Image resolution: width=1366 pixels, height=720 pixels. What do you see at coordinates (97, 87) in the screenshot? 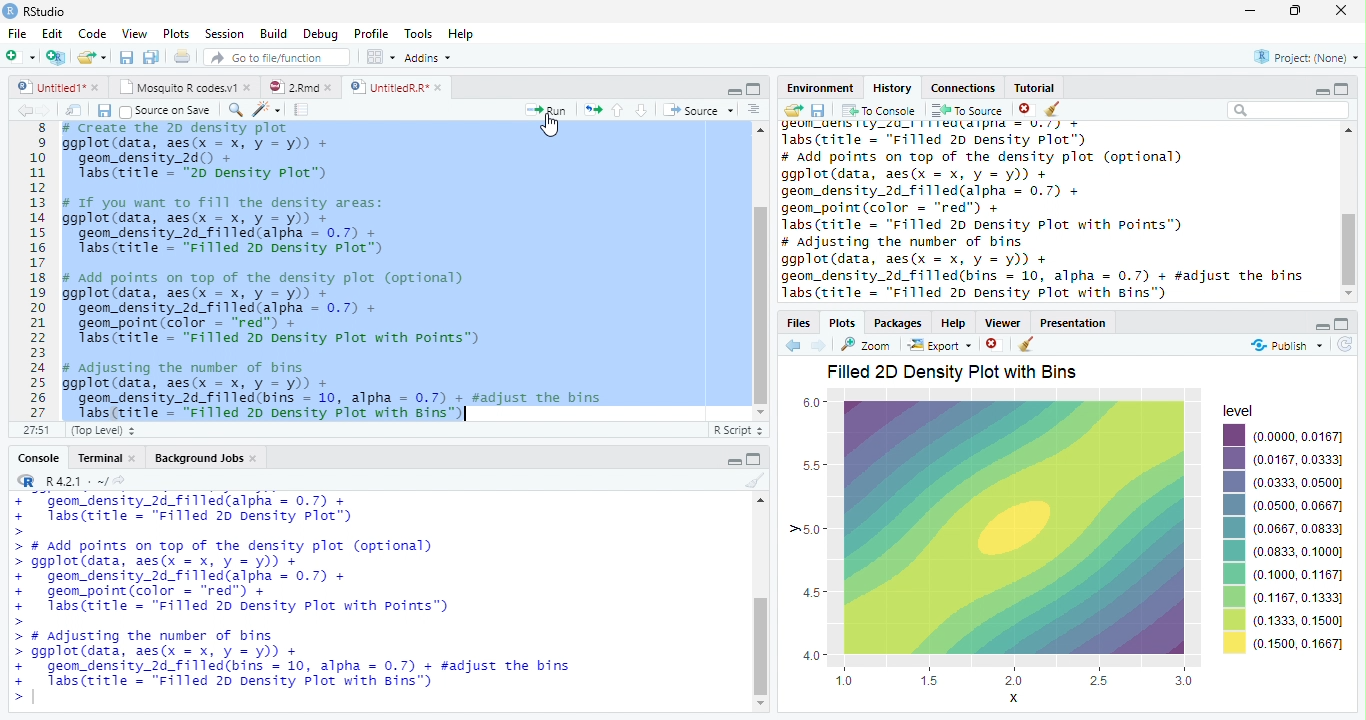
I see `close` at bounding box center [97, 87].